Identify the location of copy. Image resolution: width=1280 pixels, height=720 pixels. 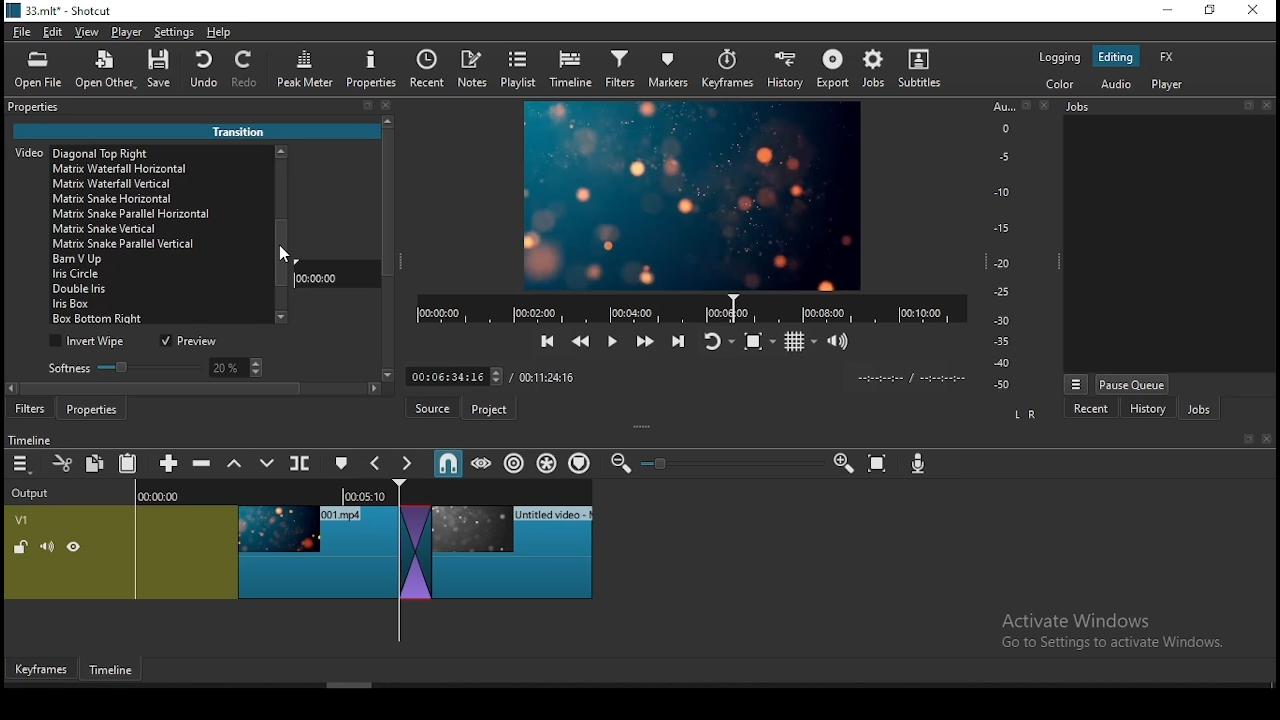
(98, 463).